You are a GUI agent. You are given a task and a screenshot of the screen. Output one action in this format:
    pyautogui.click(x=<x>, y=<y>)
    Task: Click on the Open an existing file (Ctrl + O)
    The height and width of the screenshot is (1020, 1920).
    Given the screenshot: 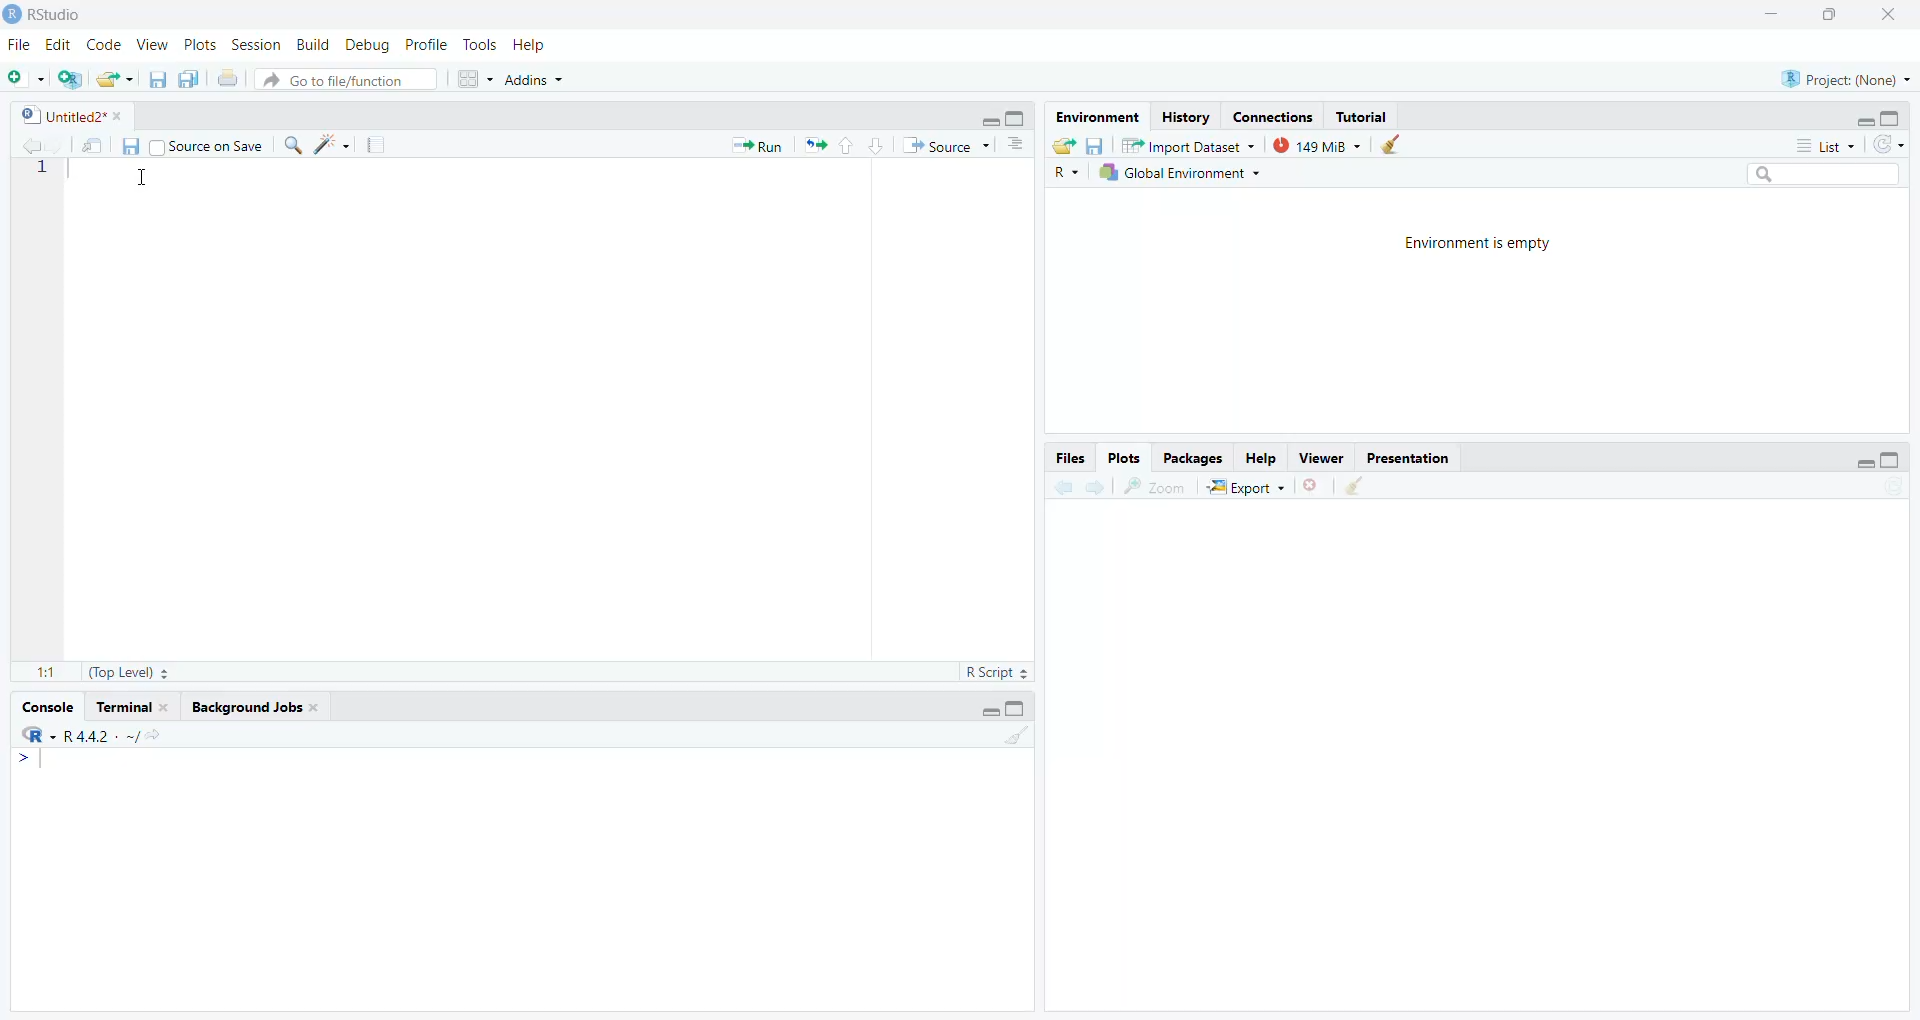 What is the action you would take?
    pyautogui.click(x=115, y=80)
    